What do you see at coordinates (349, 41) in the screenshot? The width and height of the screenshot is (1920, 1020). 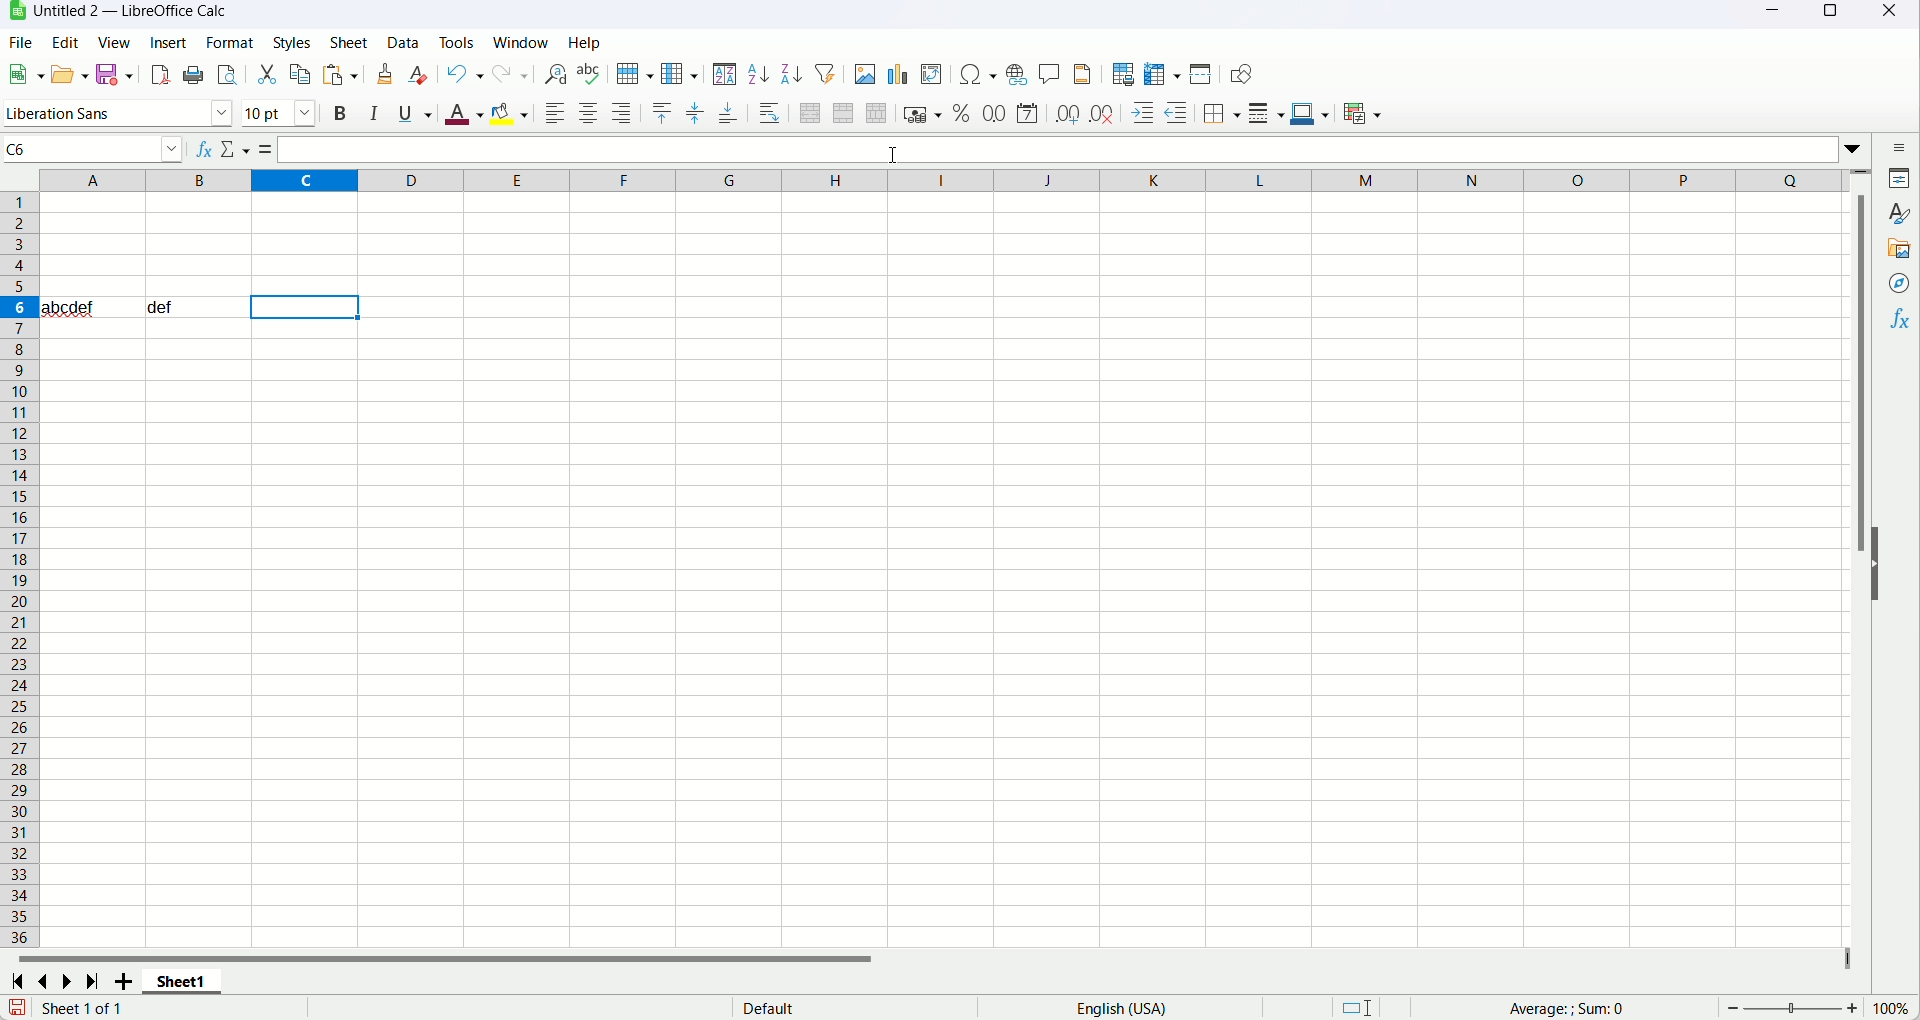 I see `sheet` at bounding box center [349, 41].